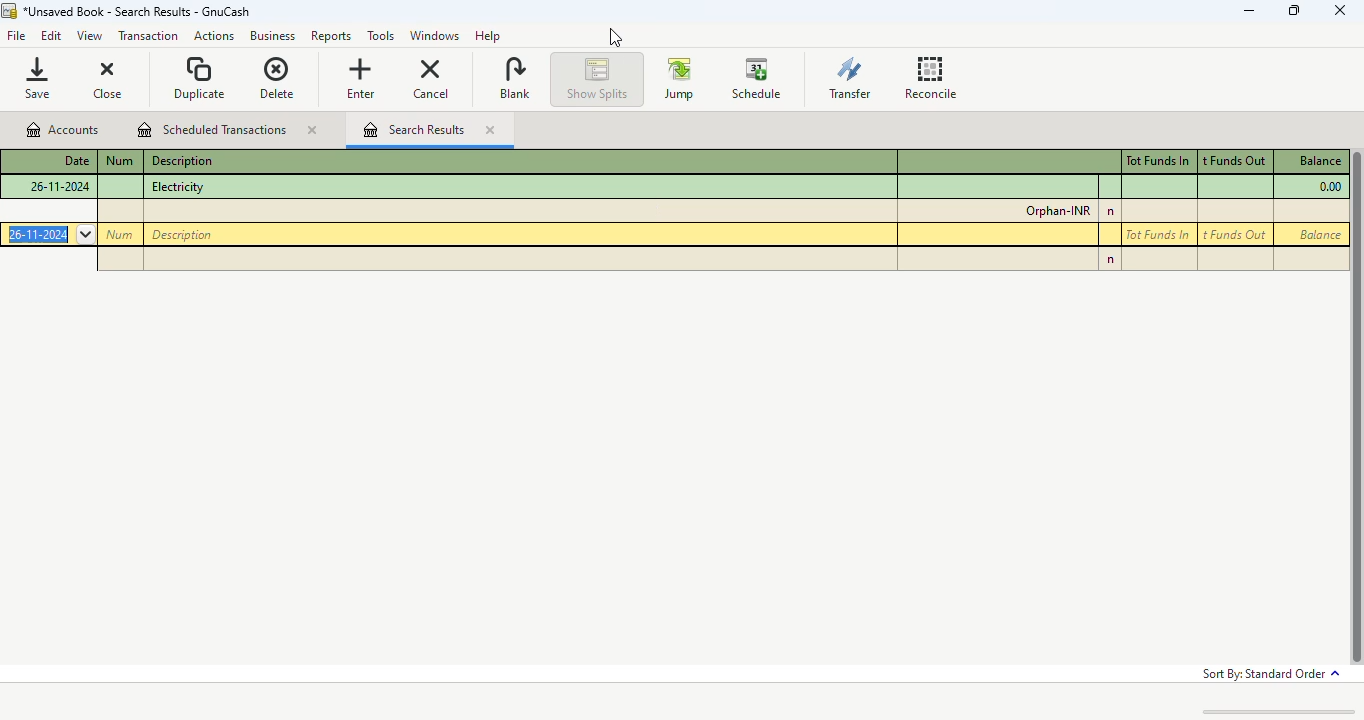 Image resolution: width=1364 pixels, height=720 pixels. Describe the element at coordinates (1355, 405) in the screenshot. I see `vertical scroll bar` at that location.